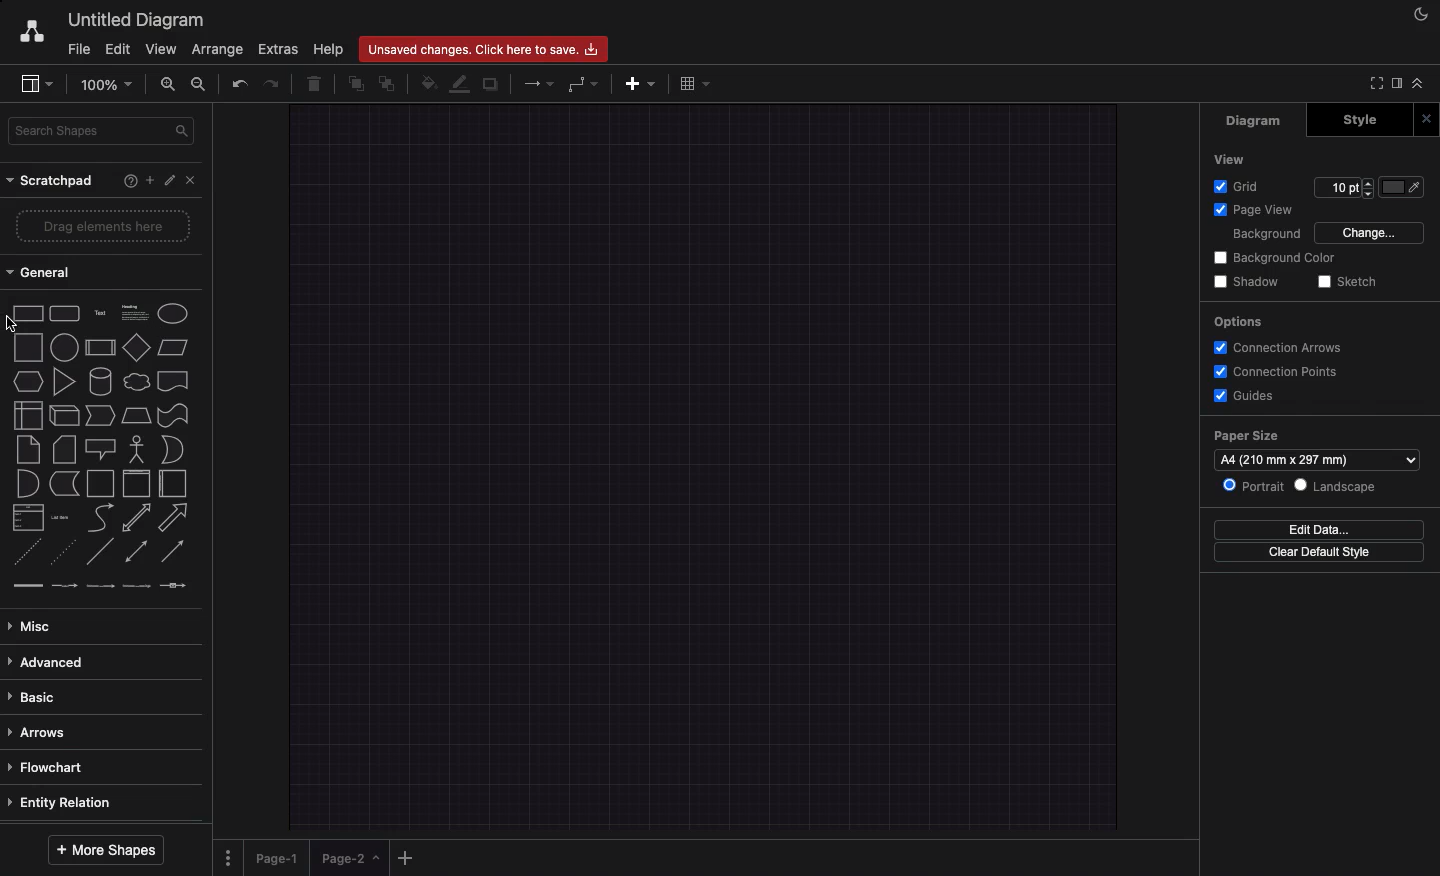 The image size is (1440, 876). Describe the element at coordinates (1338, 486) in the screenshot. I see `Landscape` at that location.